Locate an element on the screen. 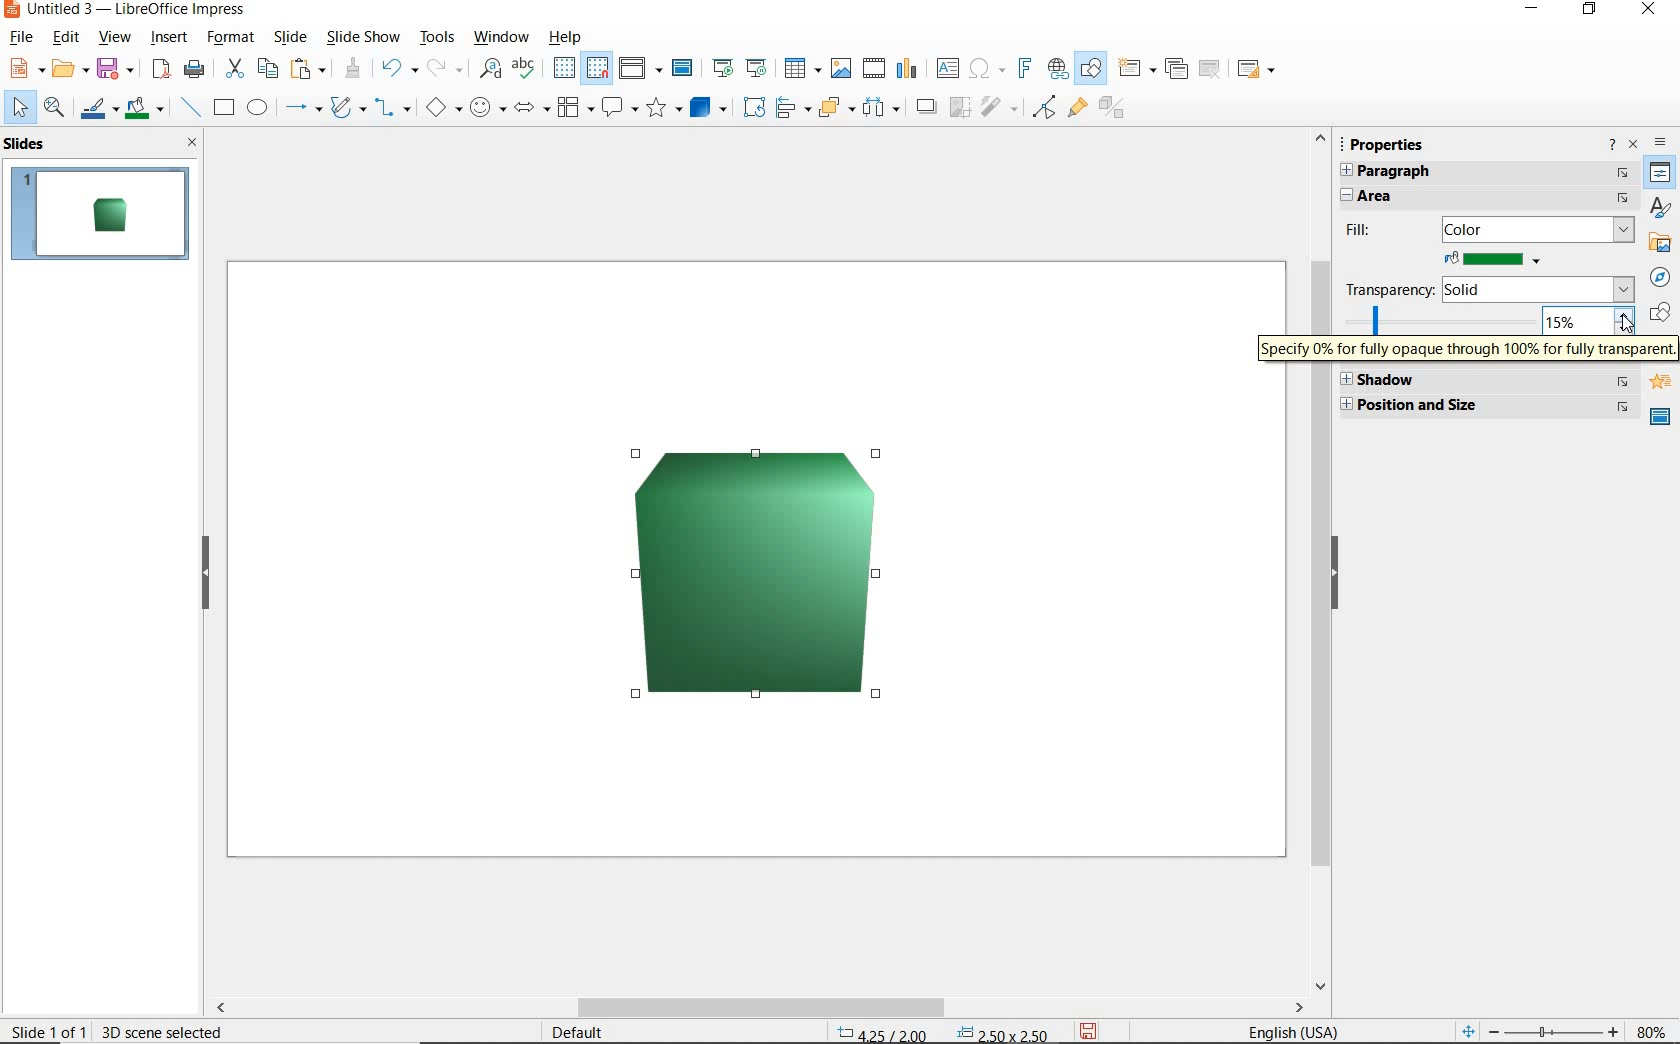 This screenshot has height=1044, width=1680. format is located at coordinates (232, 37).